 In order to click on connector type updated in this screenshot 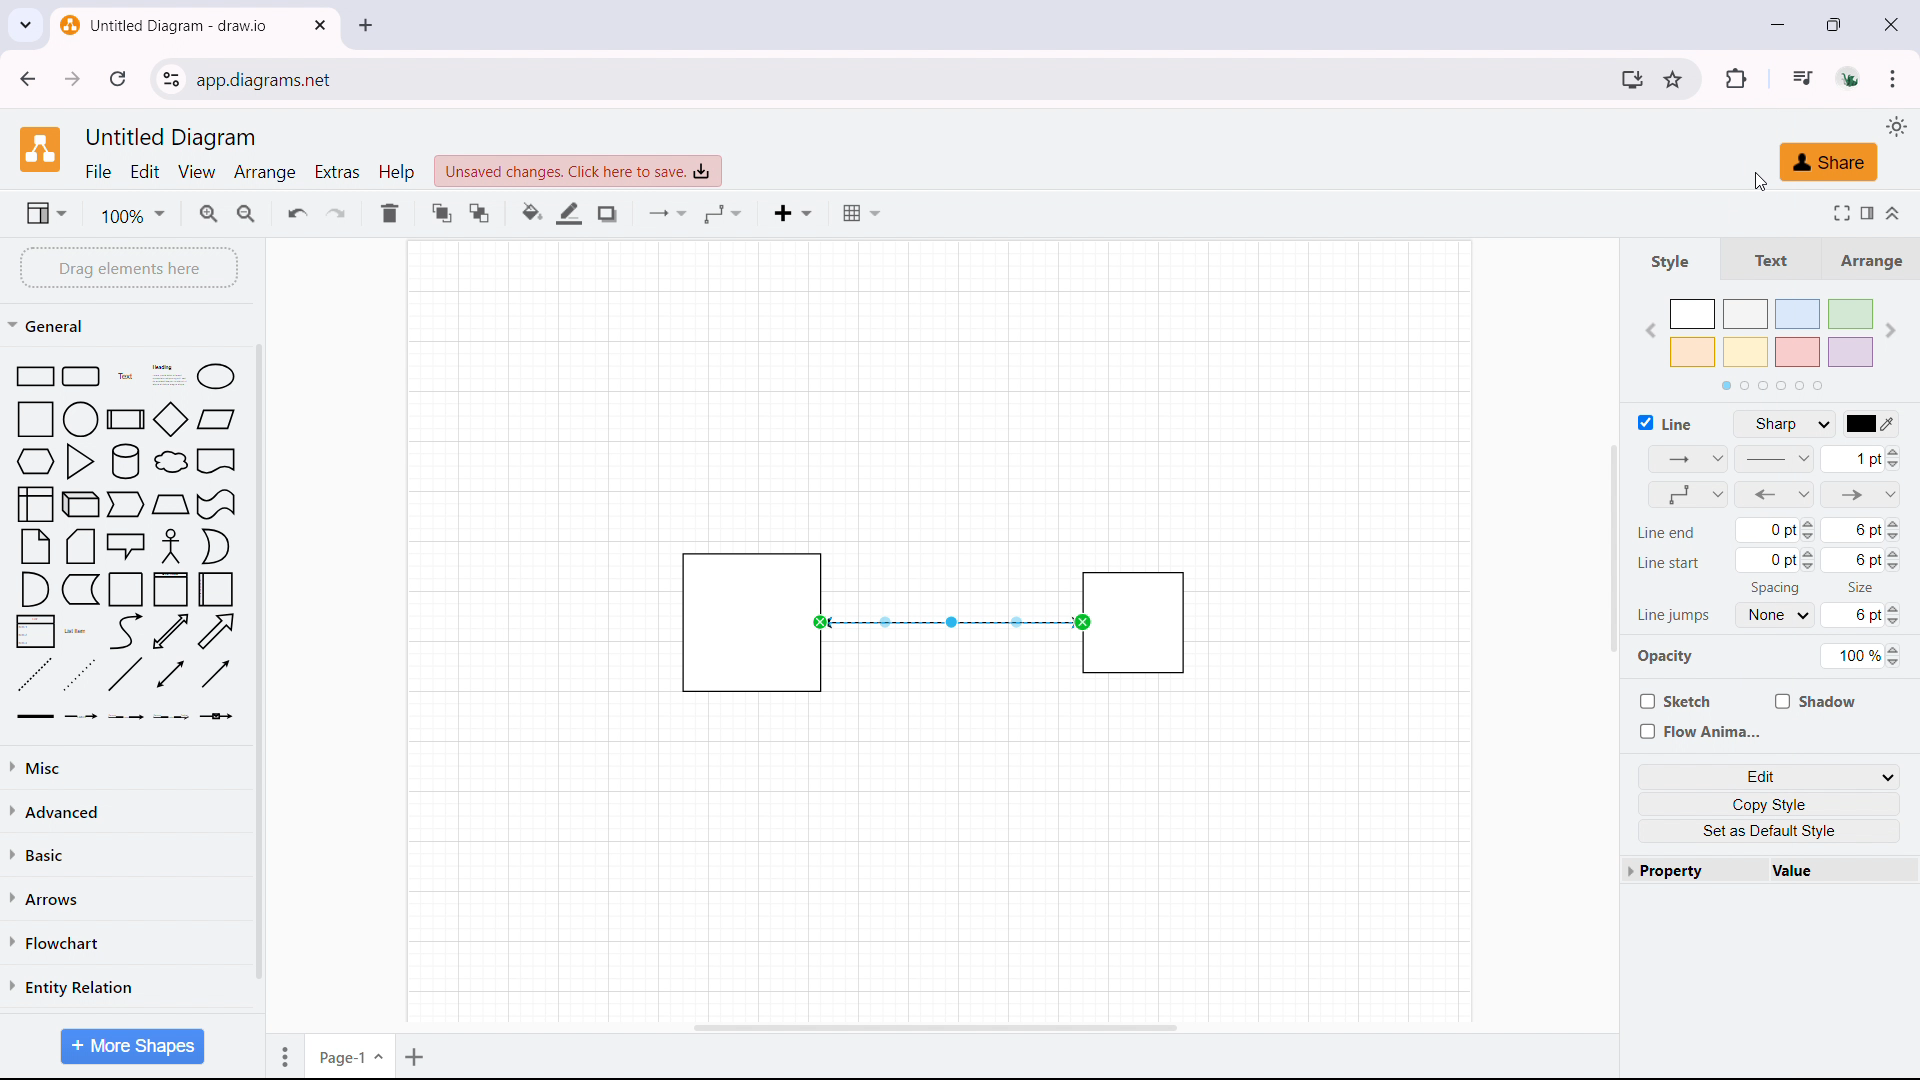, I will do `click(1774, 492)`.